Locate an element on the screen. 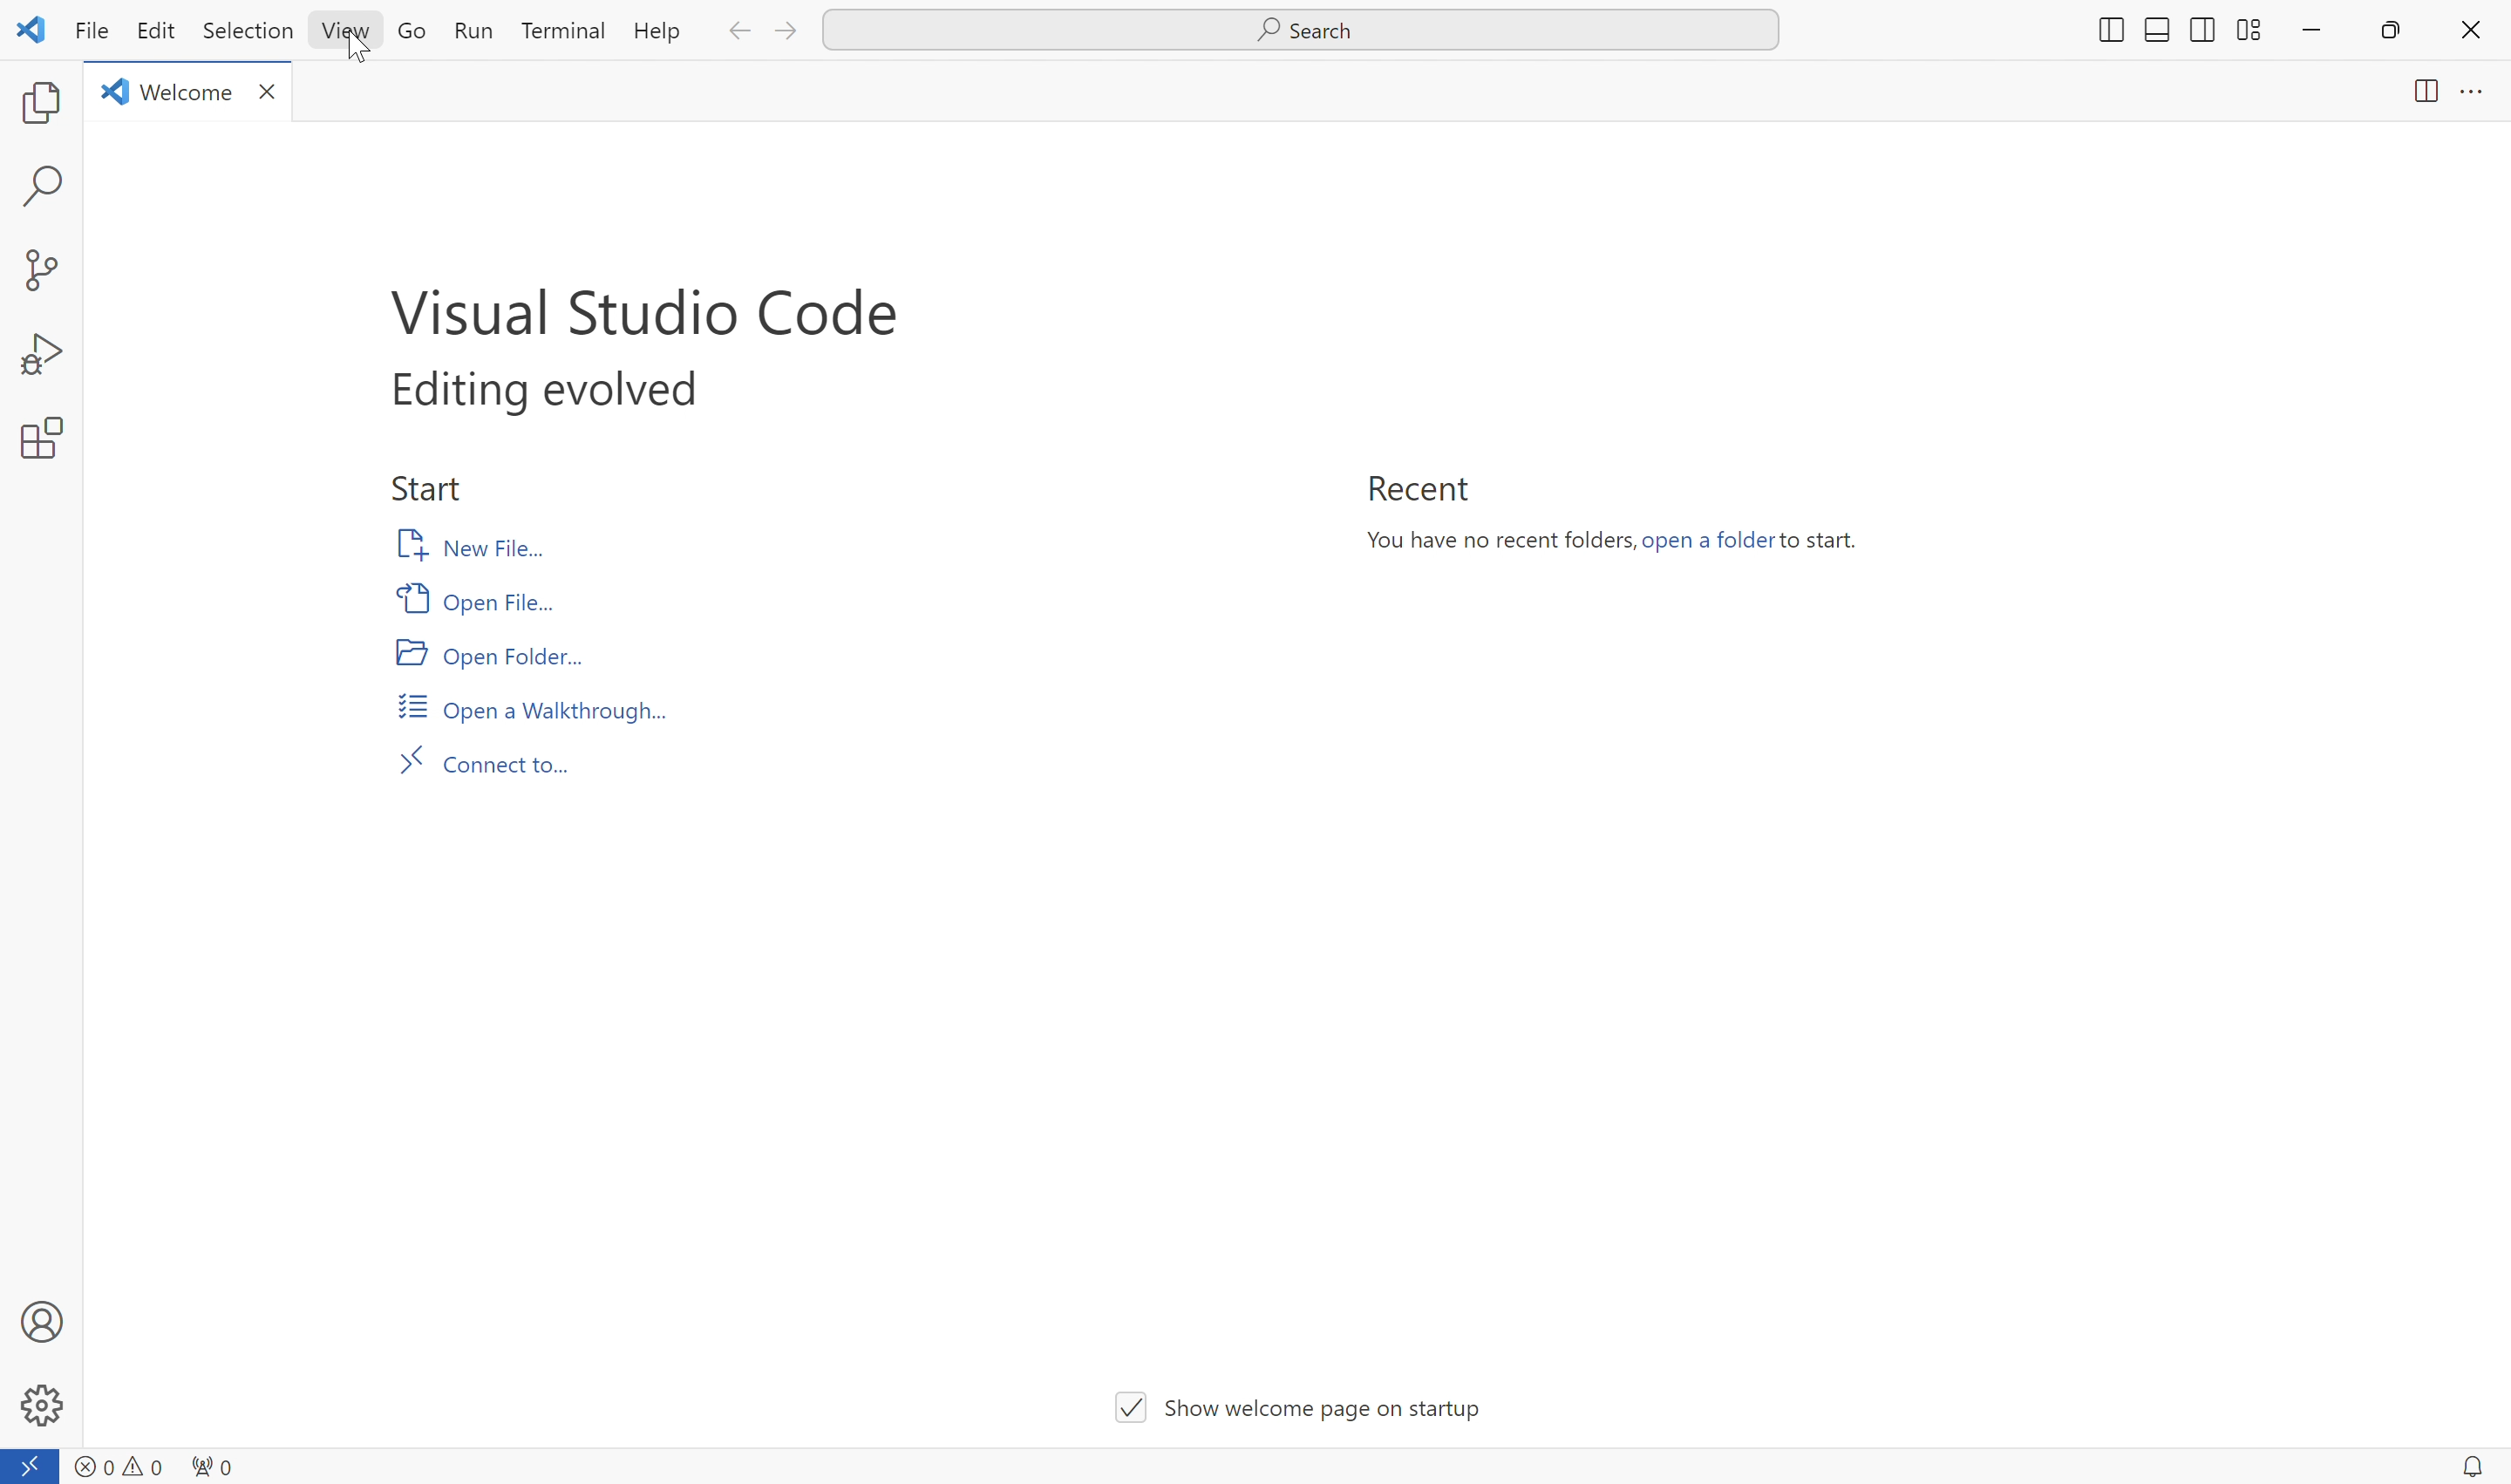 This screenshot has height=1484, width=2511. welcome is located at coordinates (190, 92).